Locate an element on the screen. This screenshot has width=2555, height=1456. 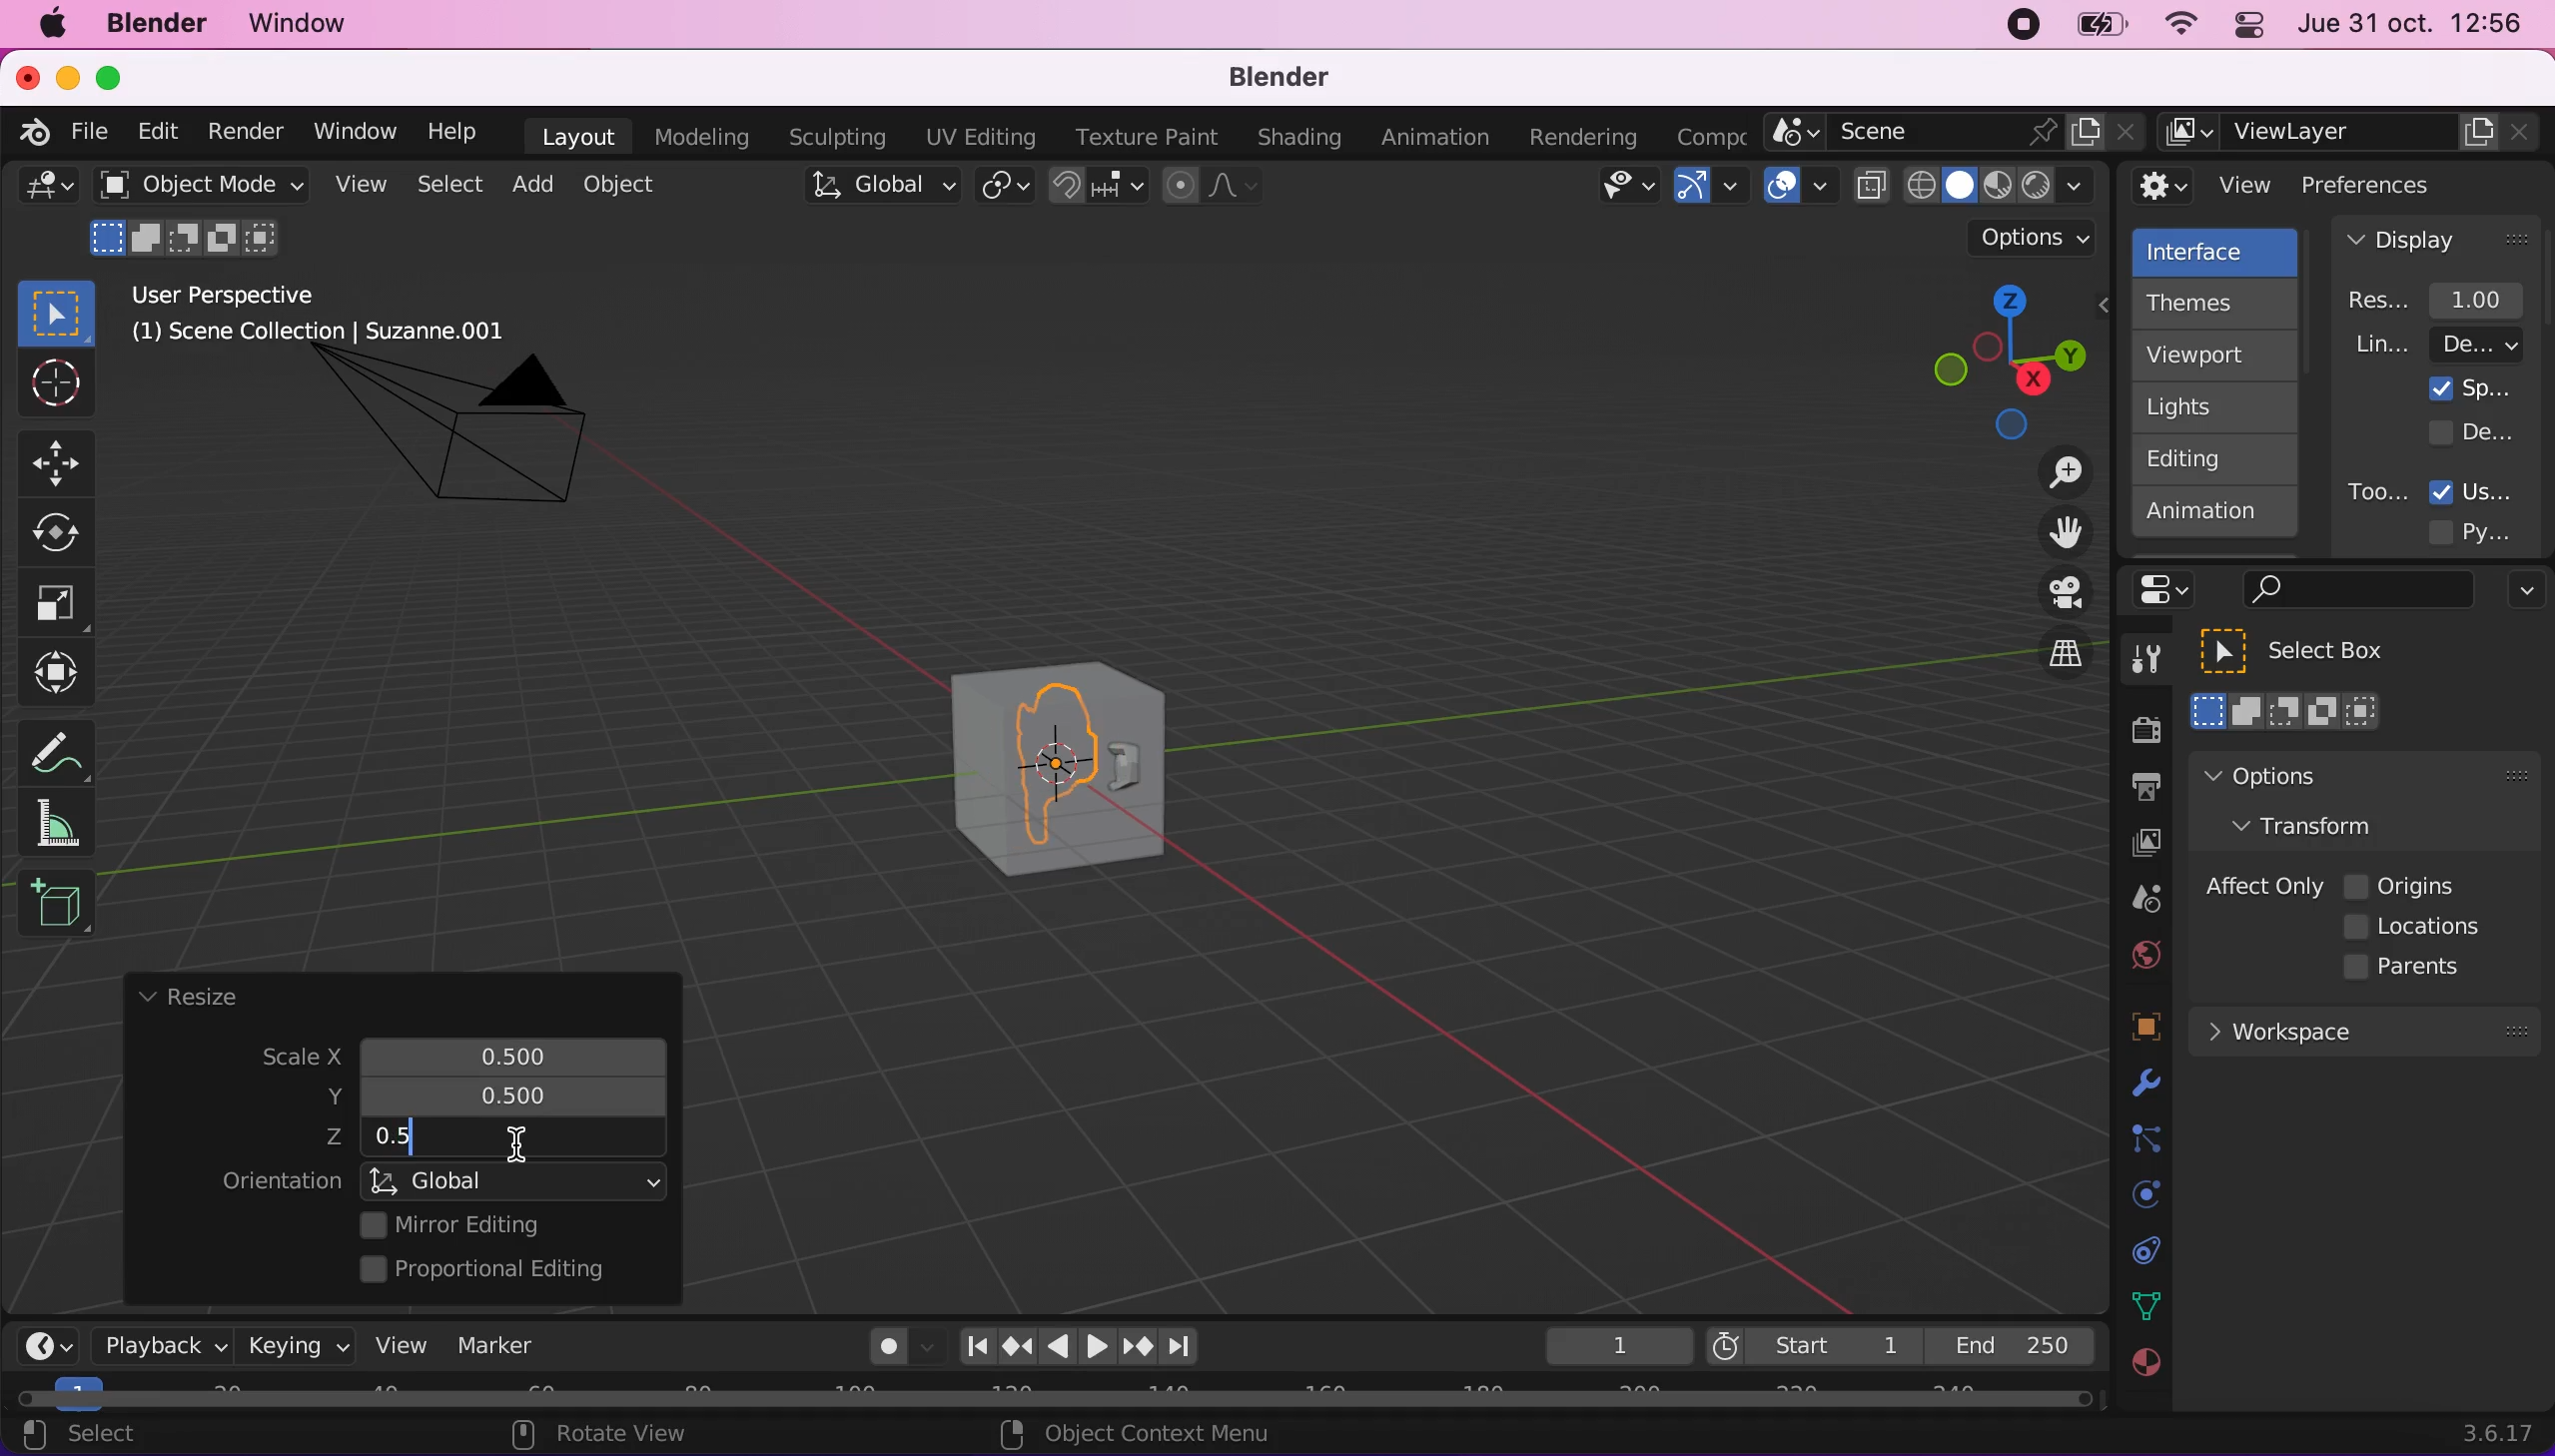
jump to endpoint is located at coordinates (1190, 1347).